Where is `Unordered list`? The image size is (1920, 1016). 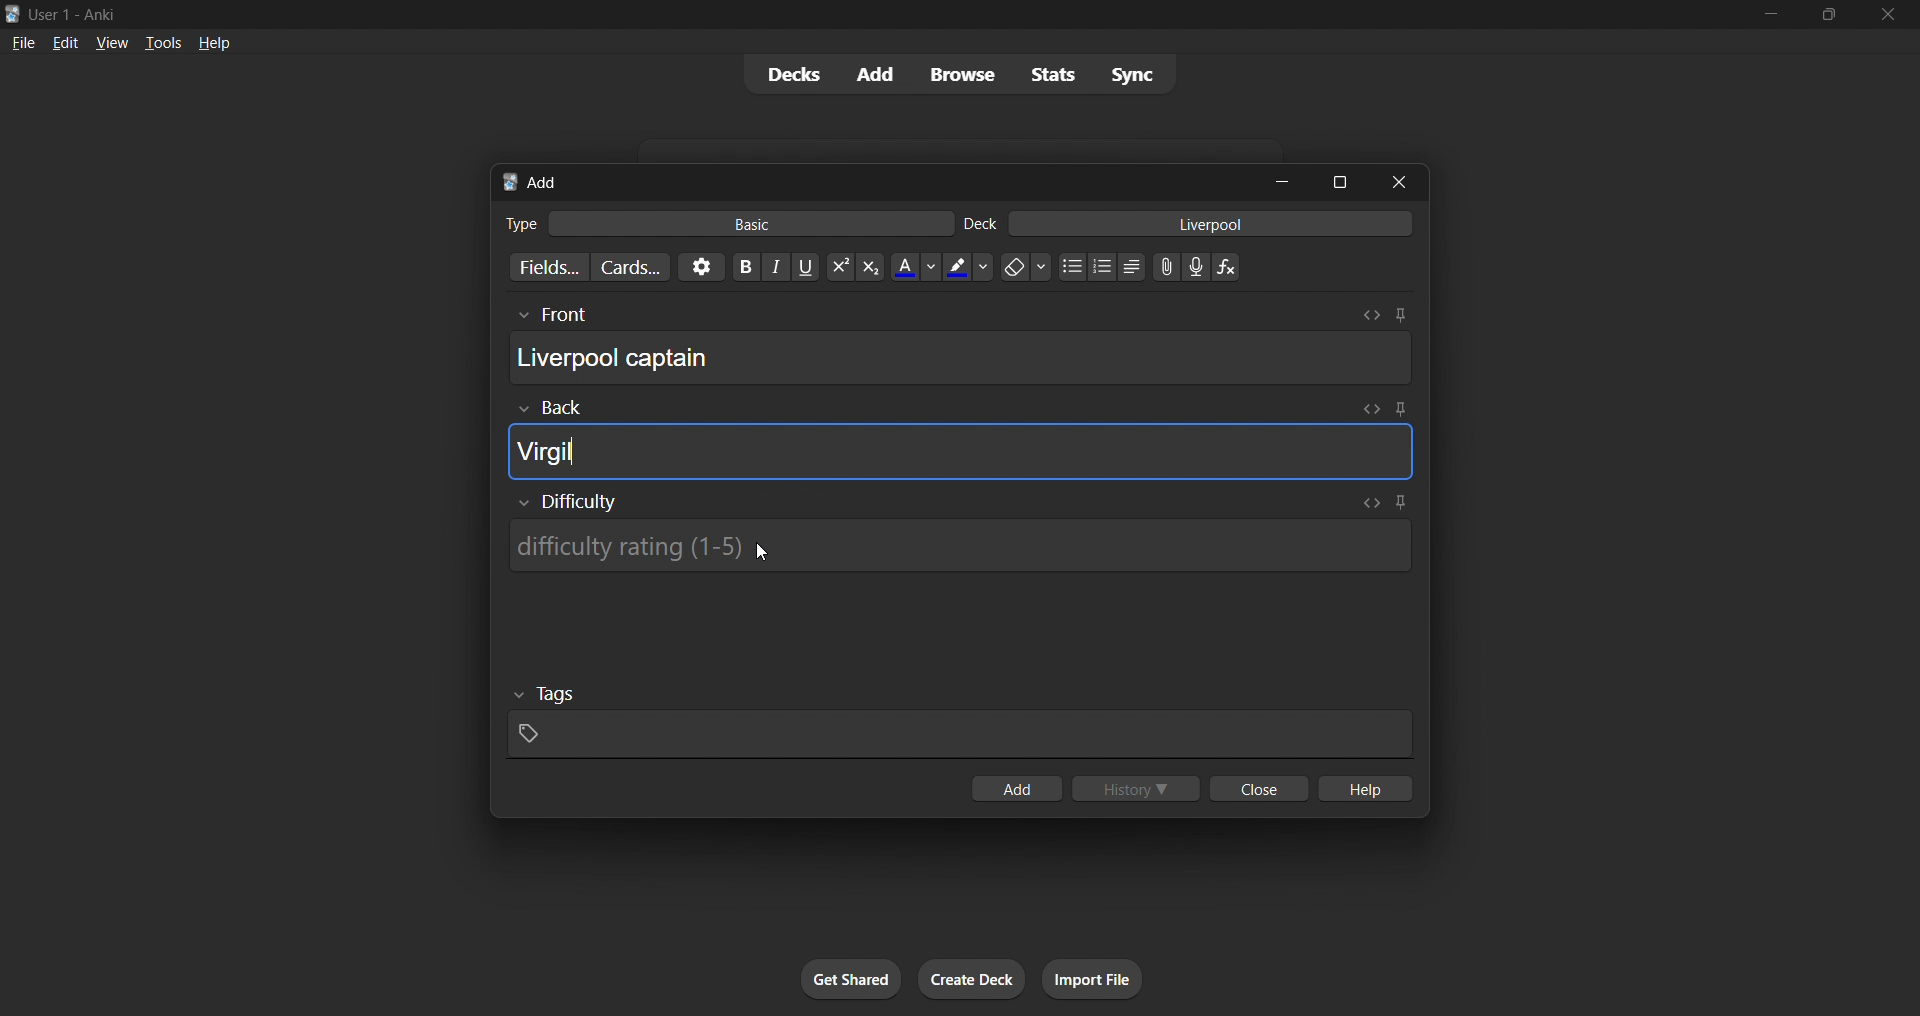 Unordered list is located at coordinates (1073, 266).